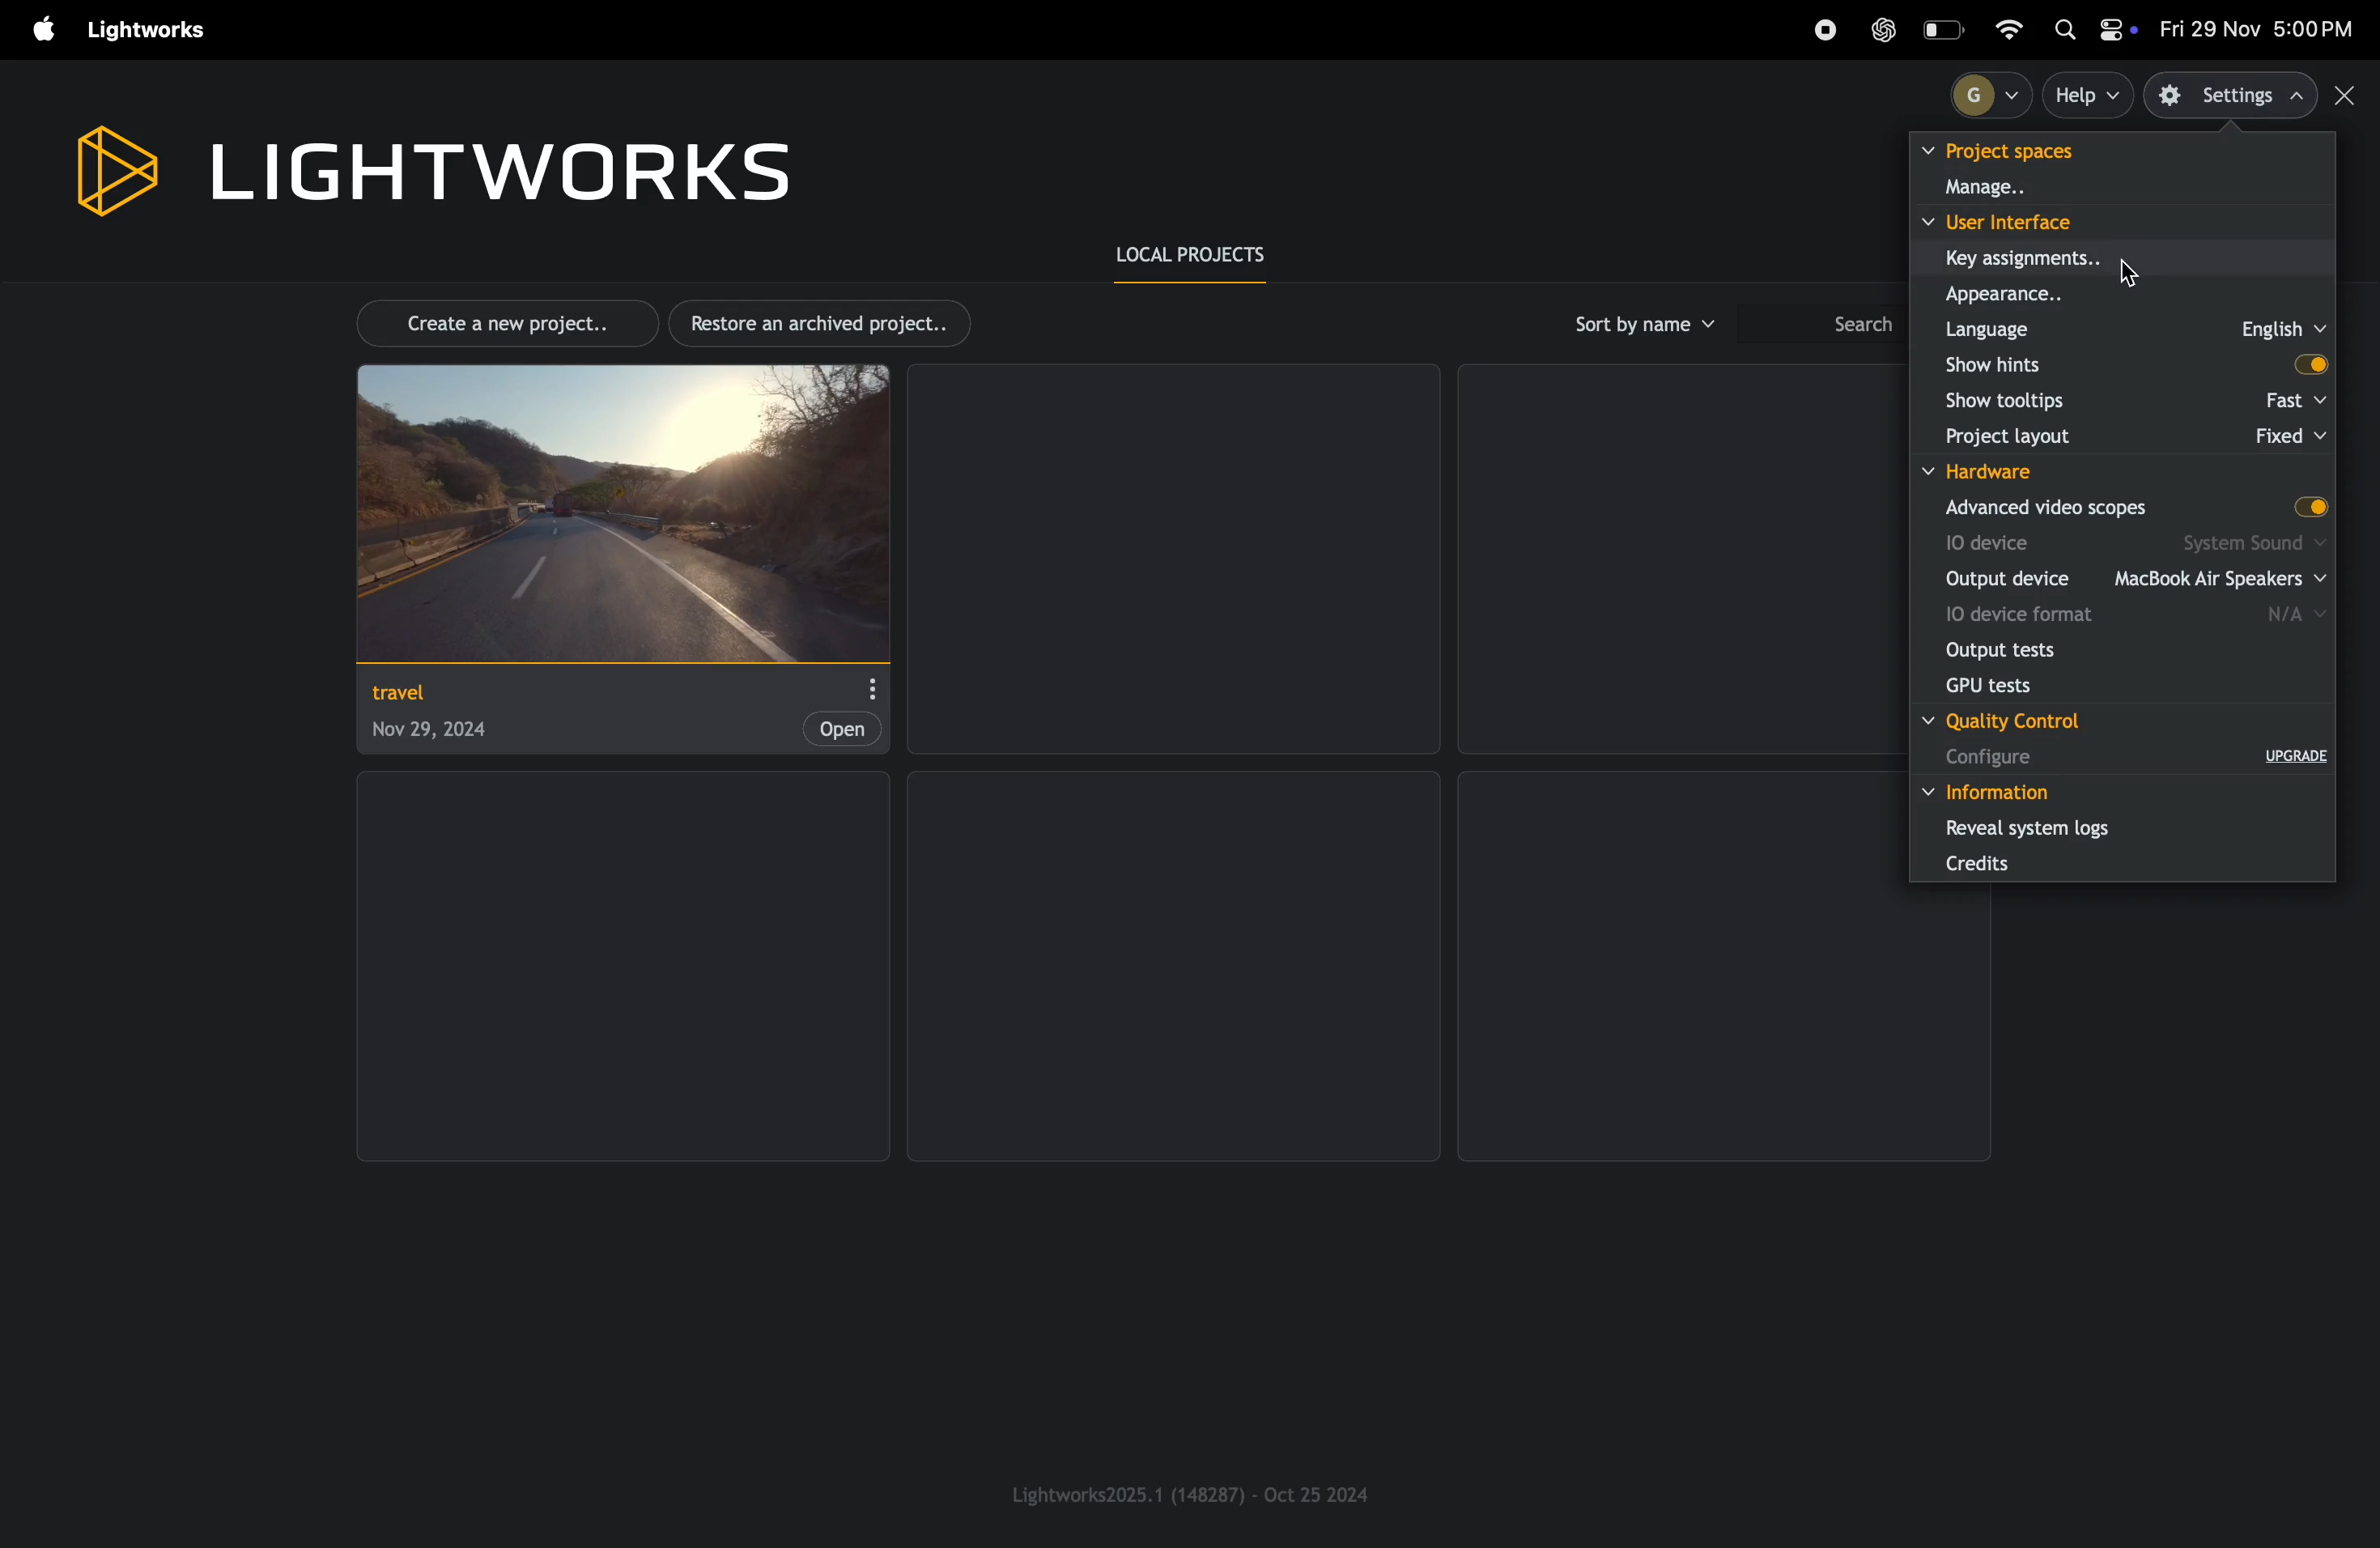  I want to click on settings, so click(2233, 96).